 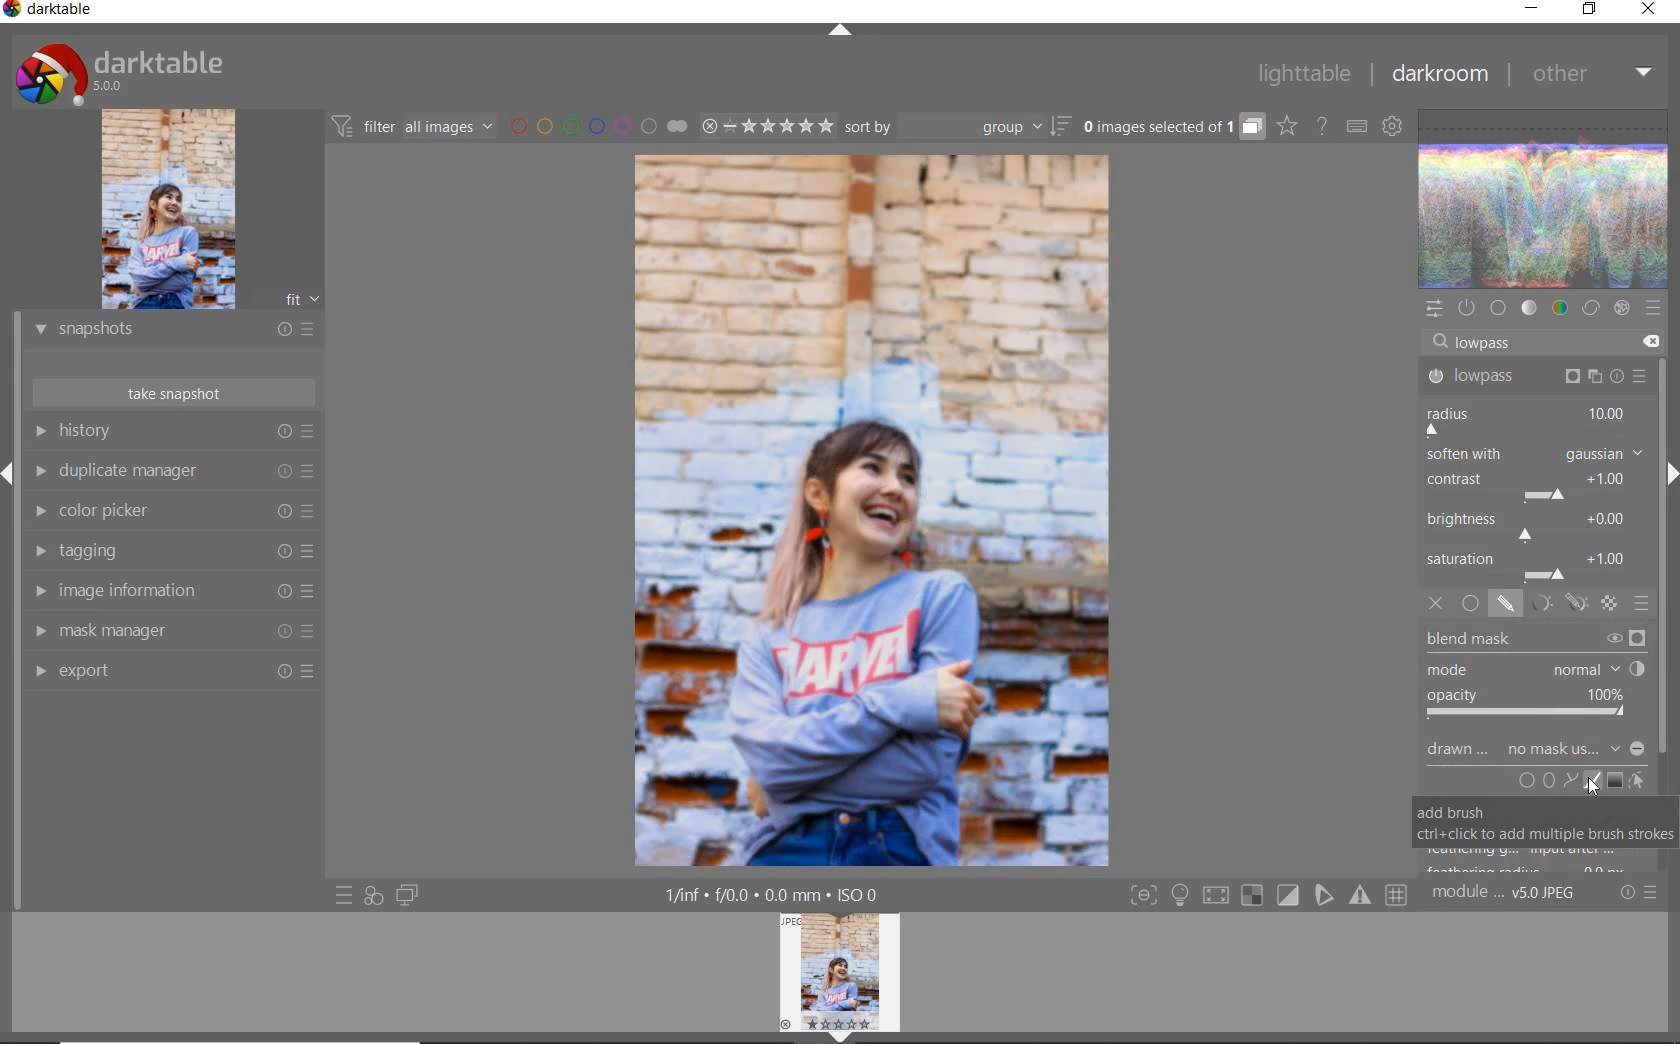 What do you see at coordinates (1440, 75) in the screenshot?
I see `darkroom` at bounding box center [1440, 75].